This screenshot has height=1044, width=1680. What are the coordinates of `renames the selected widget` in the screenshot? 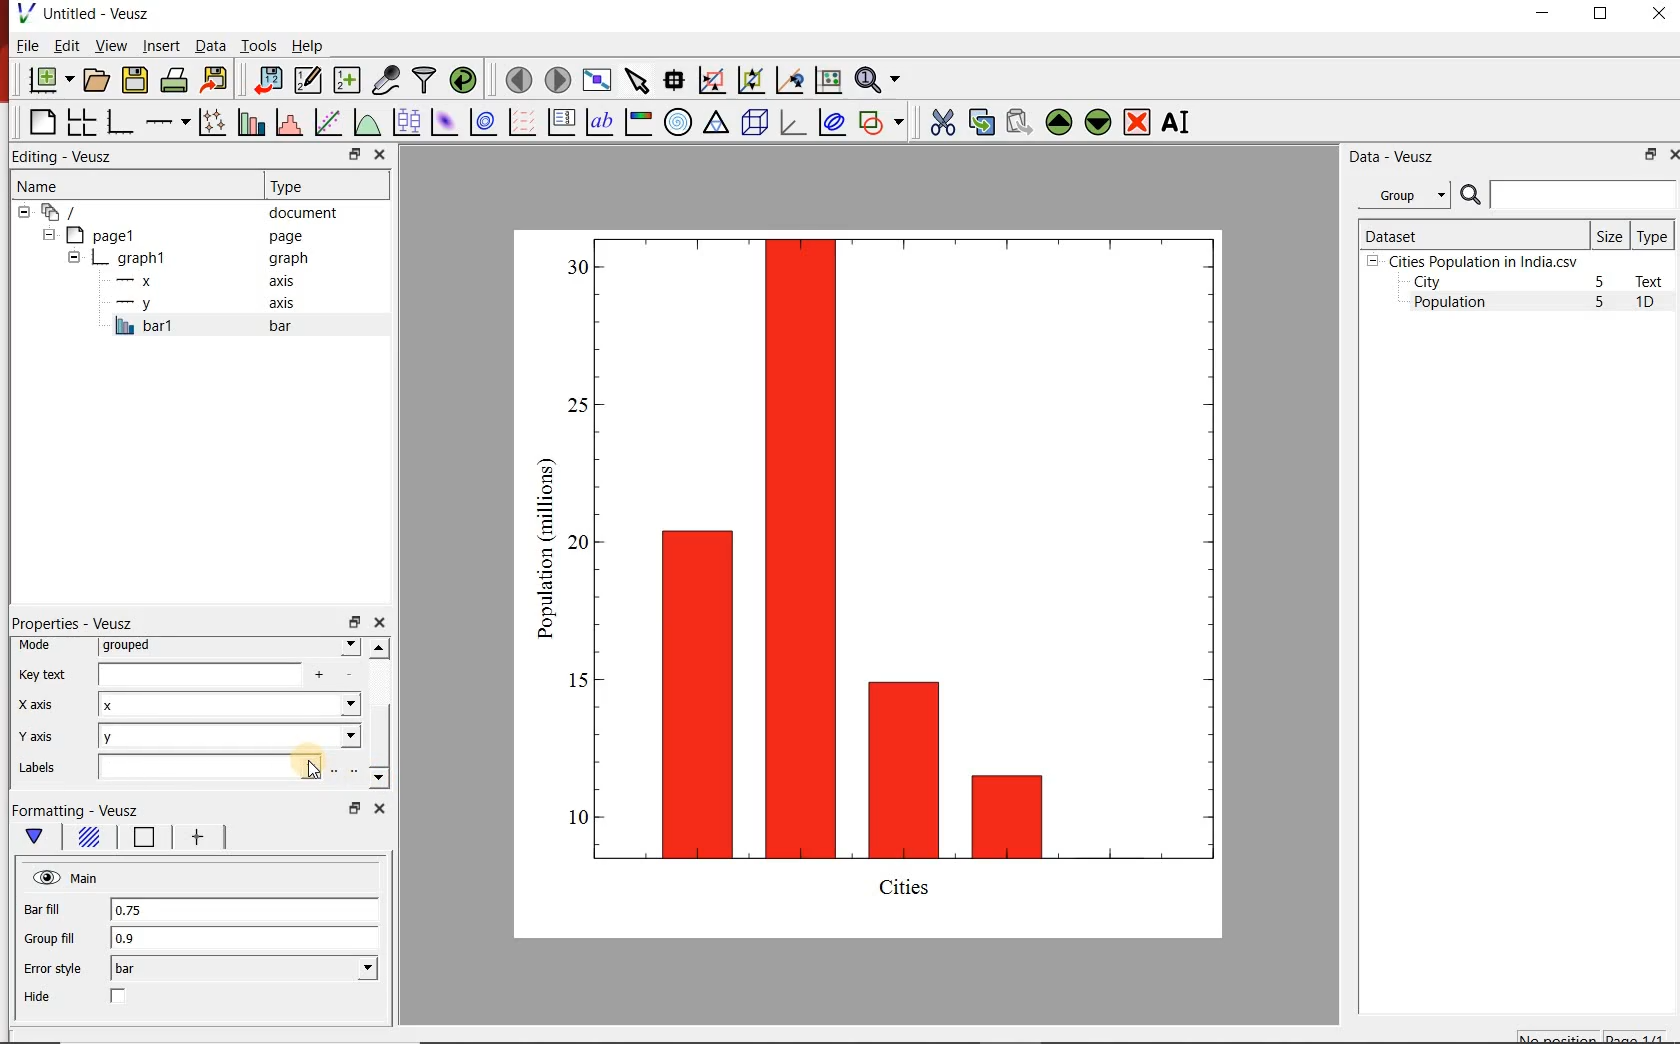 It's located at (1177, 122).